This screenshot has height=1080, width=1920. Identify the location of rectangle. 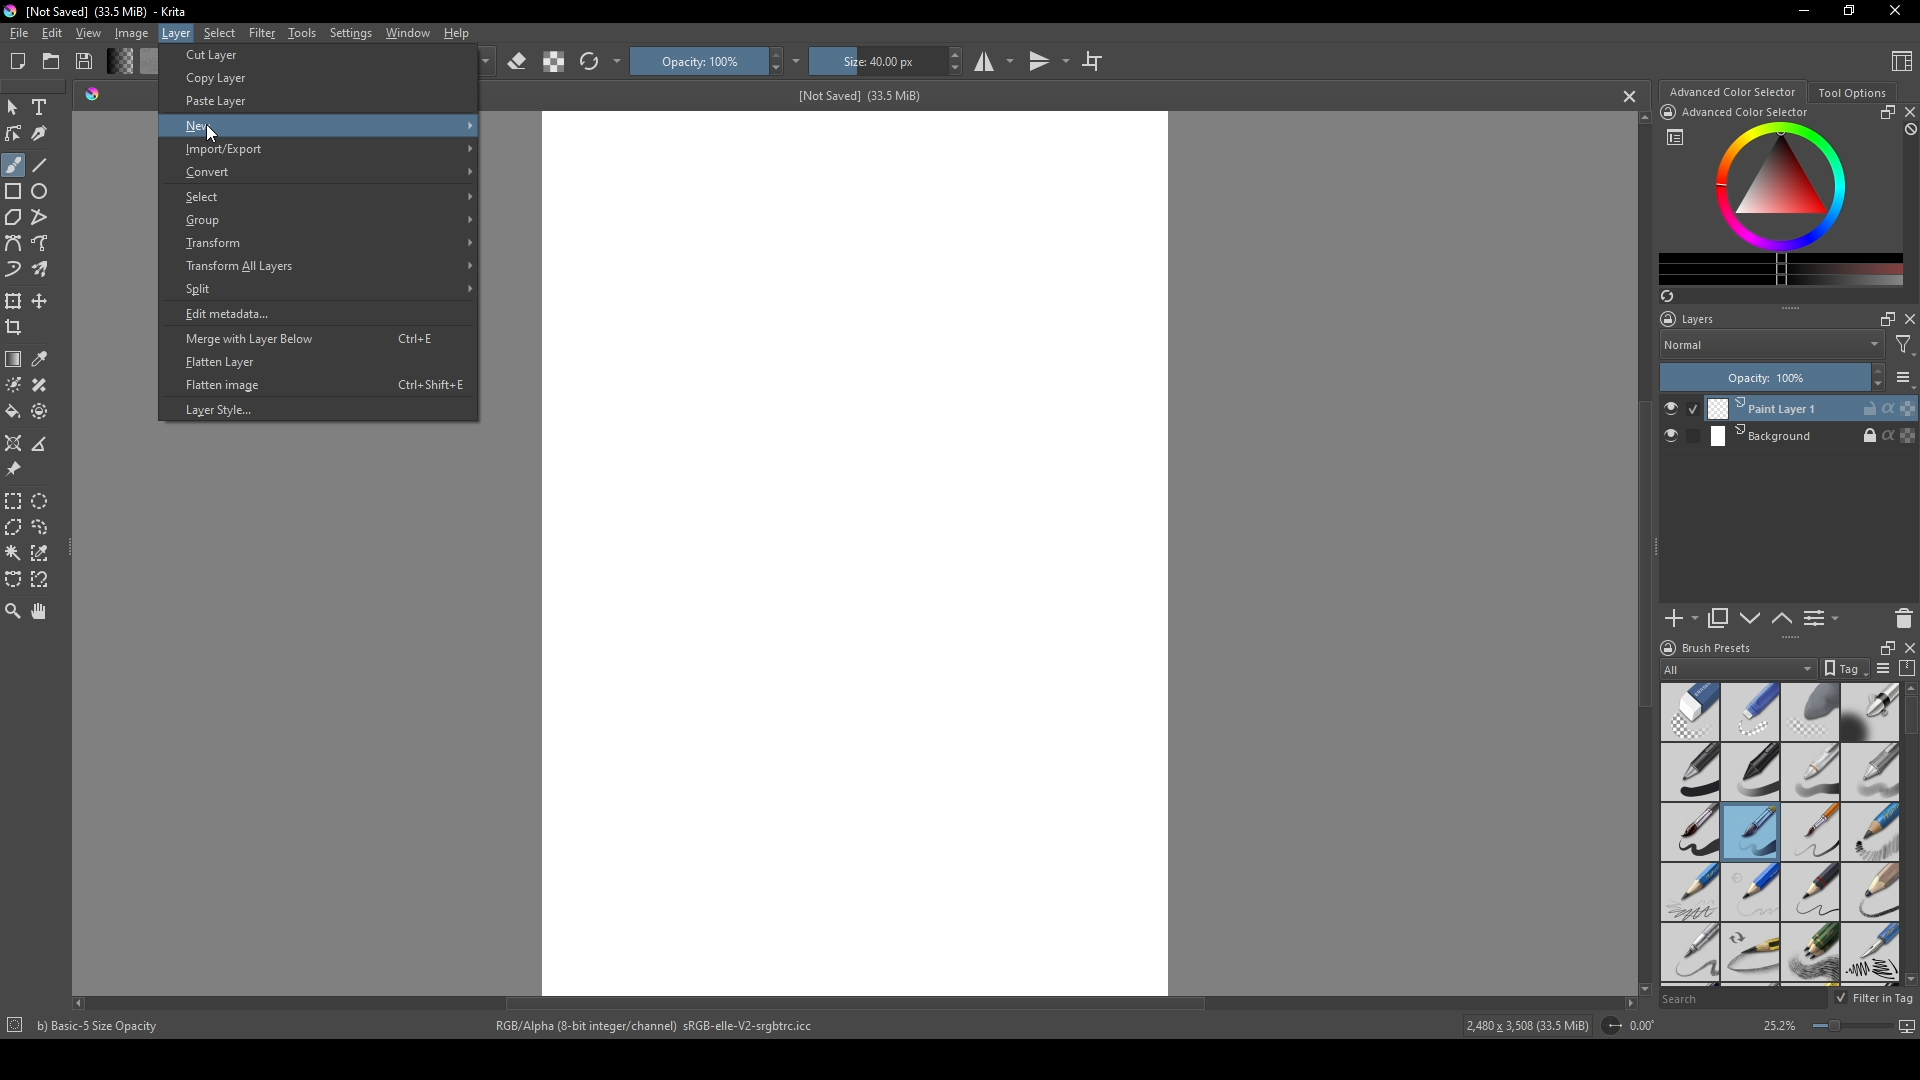
(14, 192).